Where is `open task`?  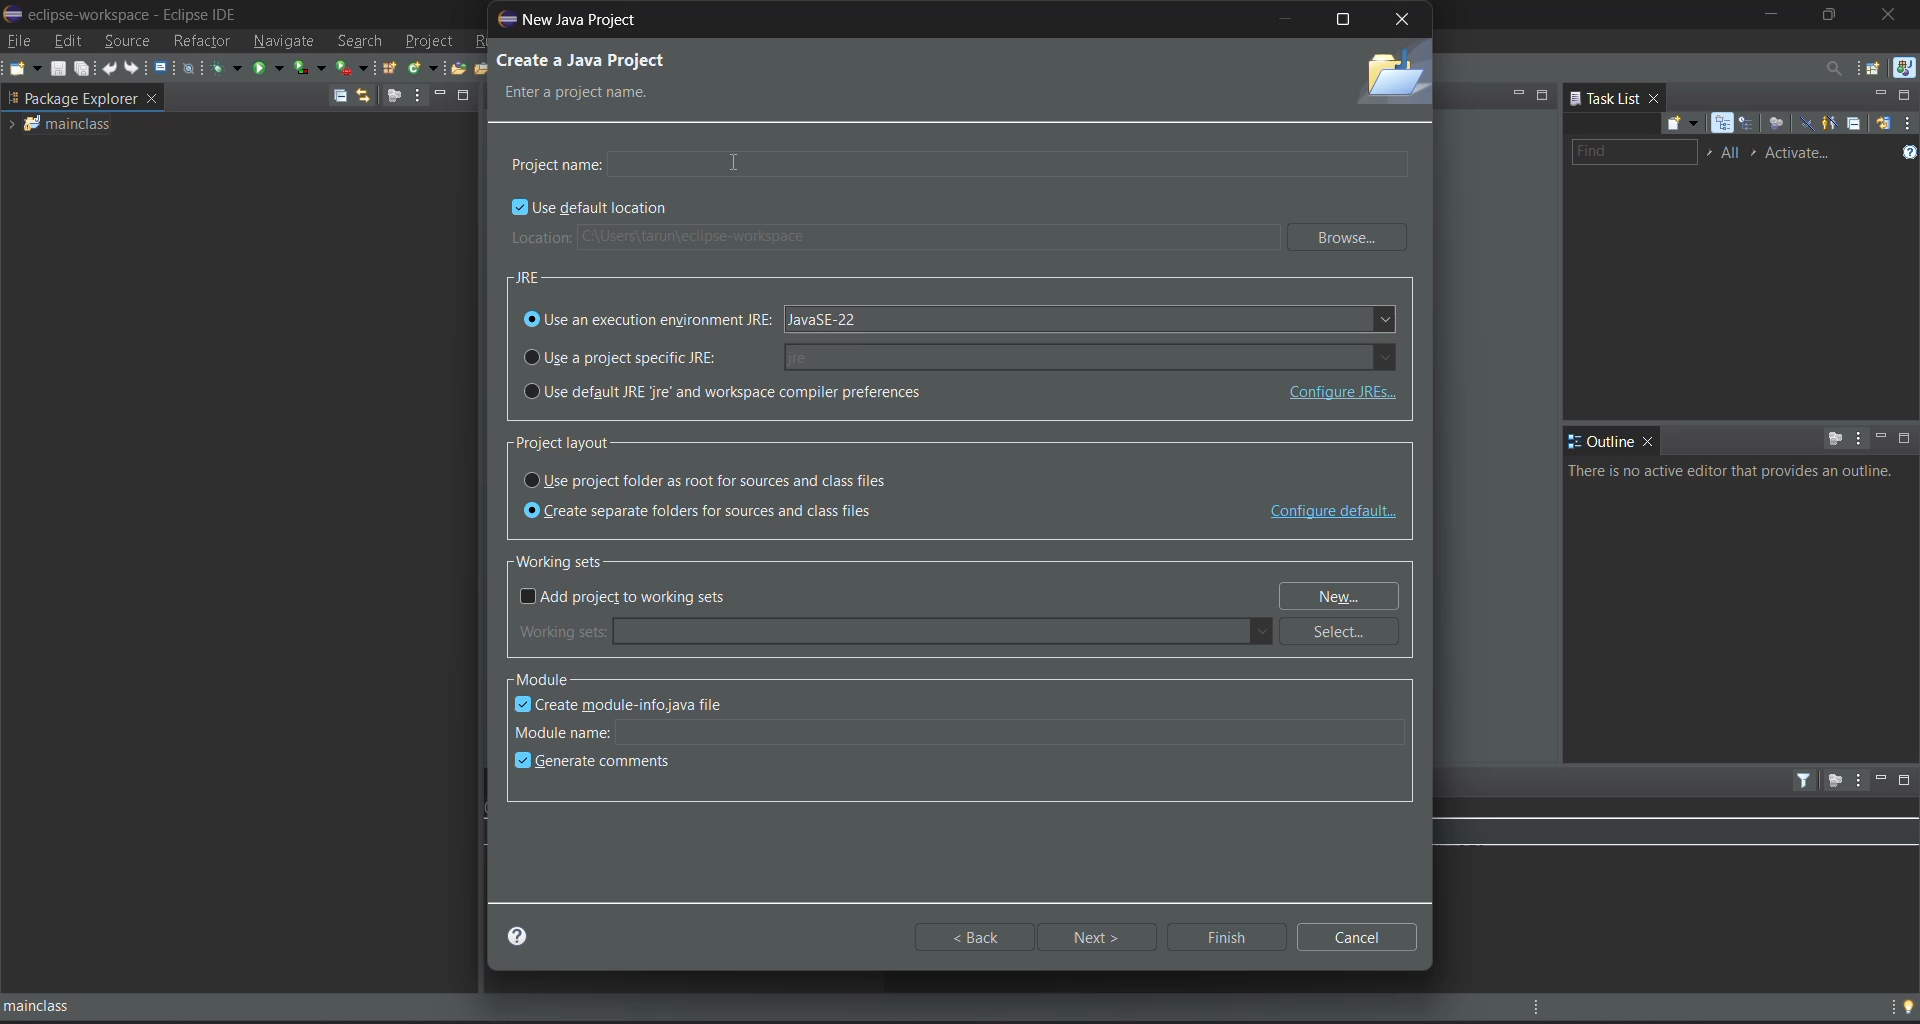
open task is located at coordinates (488, 66).